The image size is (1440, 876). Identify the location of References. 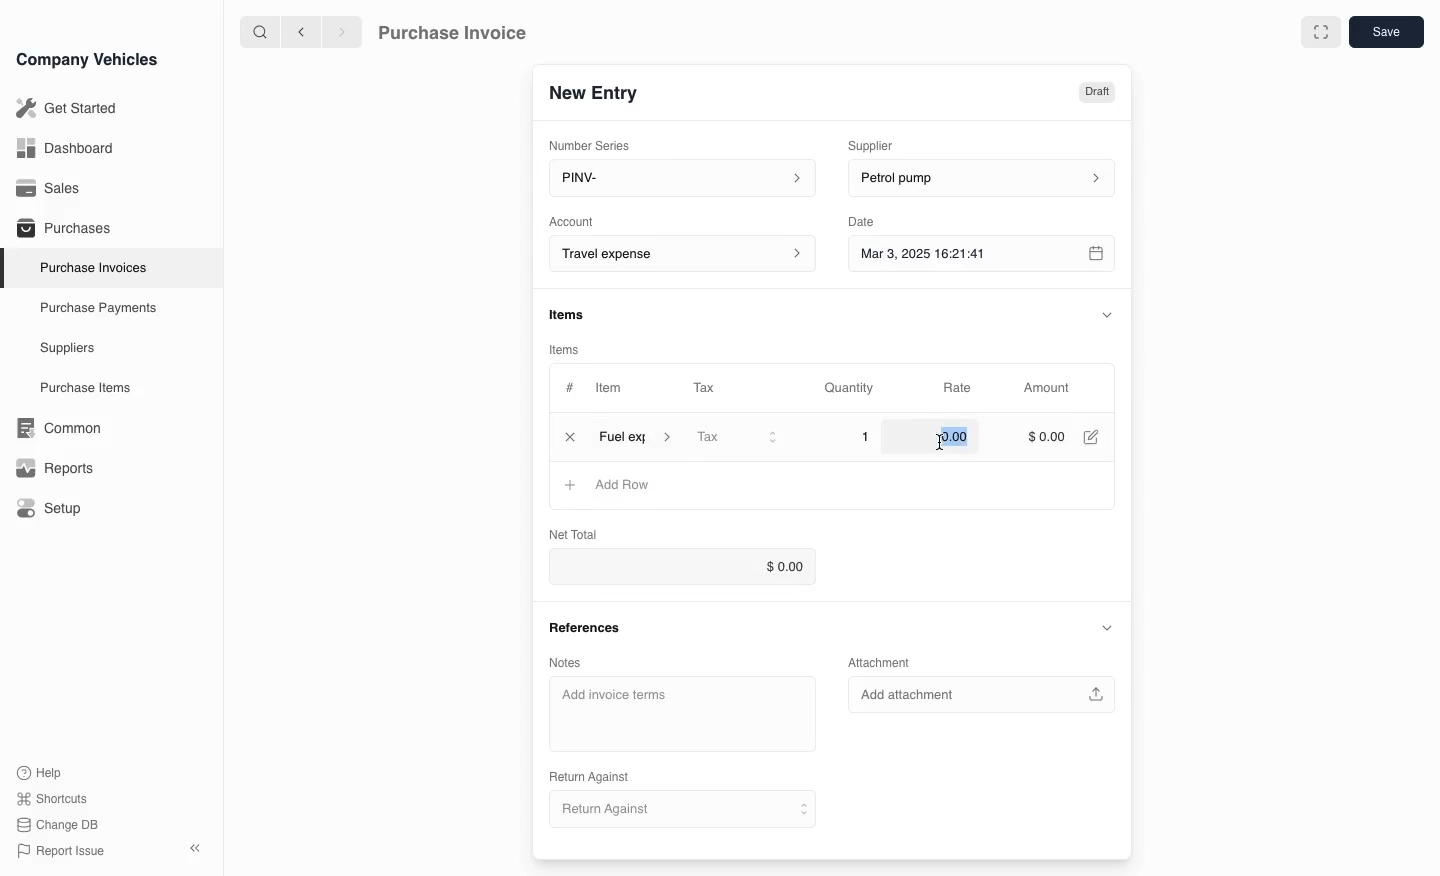
(587, 627).